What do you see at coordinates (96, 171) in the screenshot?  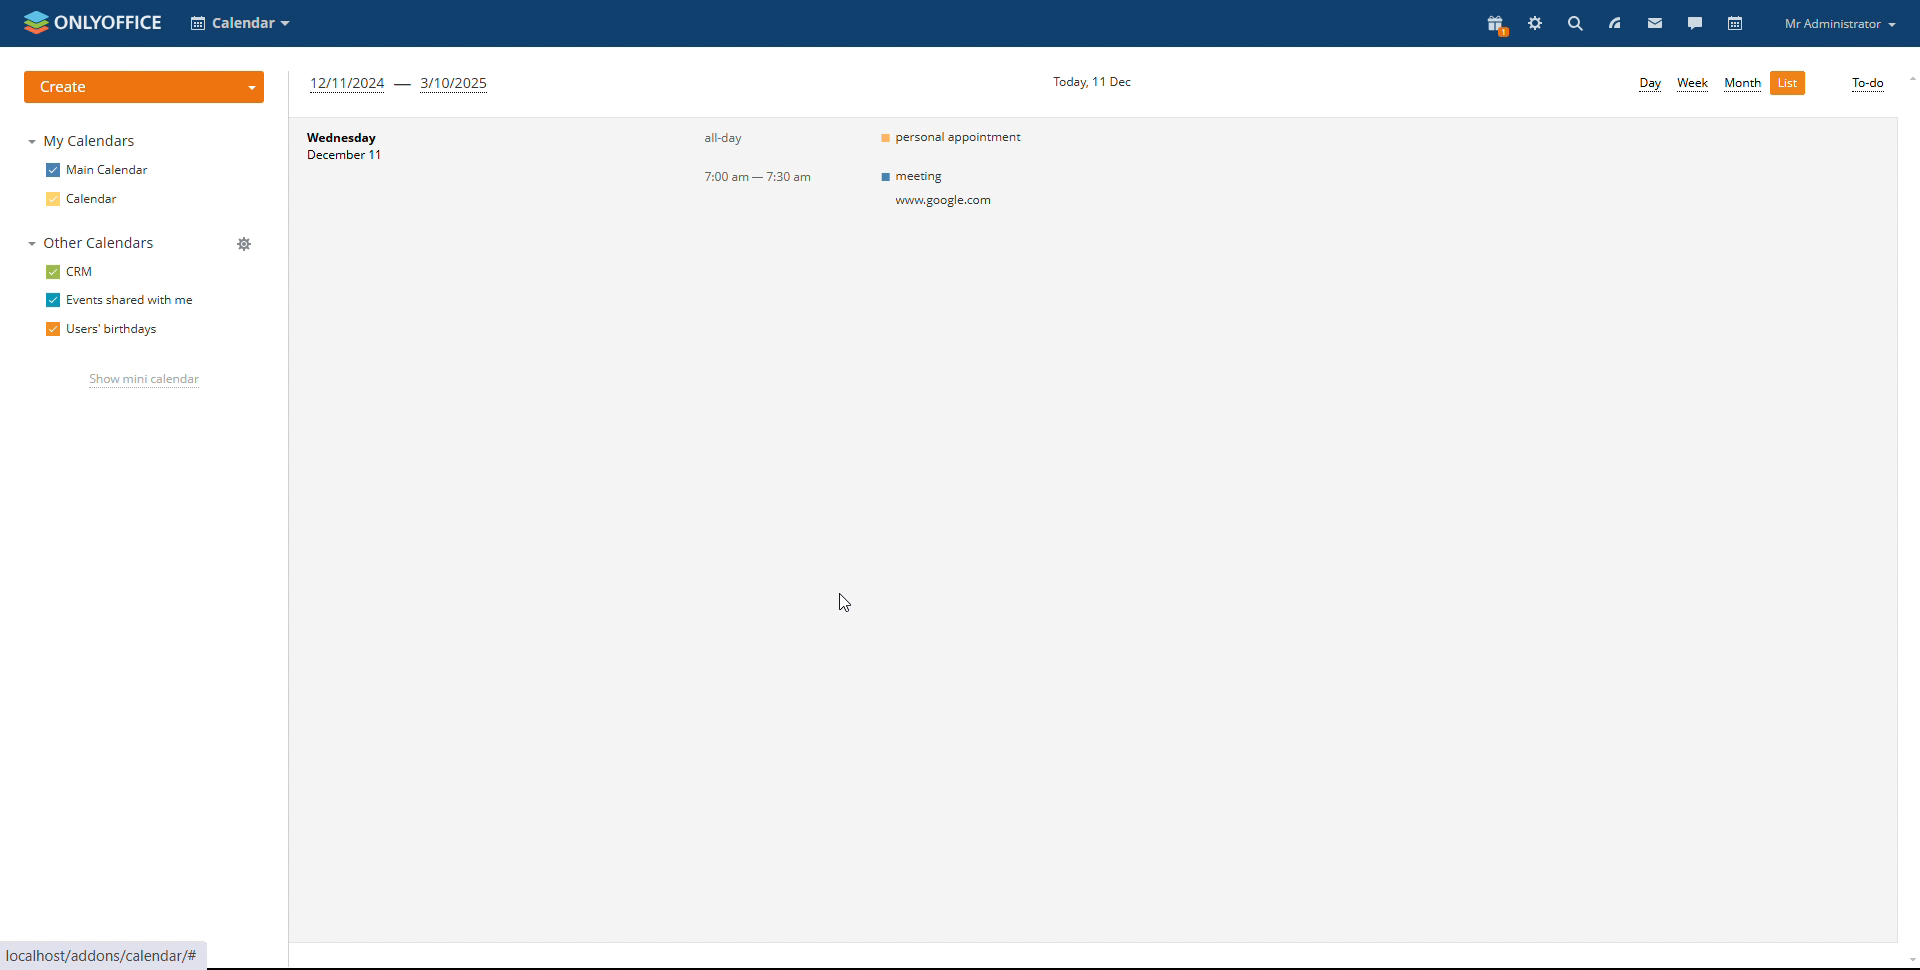 I see `main calendar` at bounding box center [96, 171].